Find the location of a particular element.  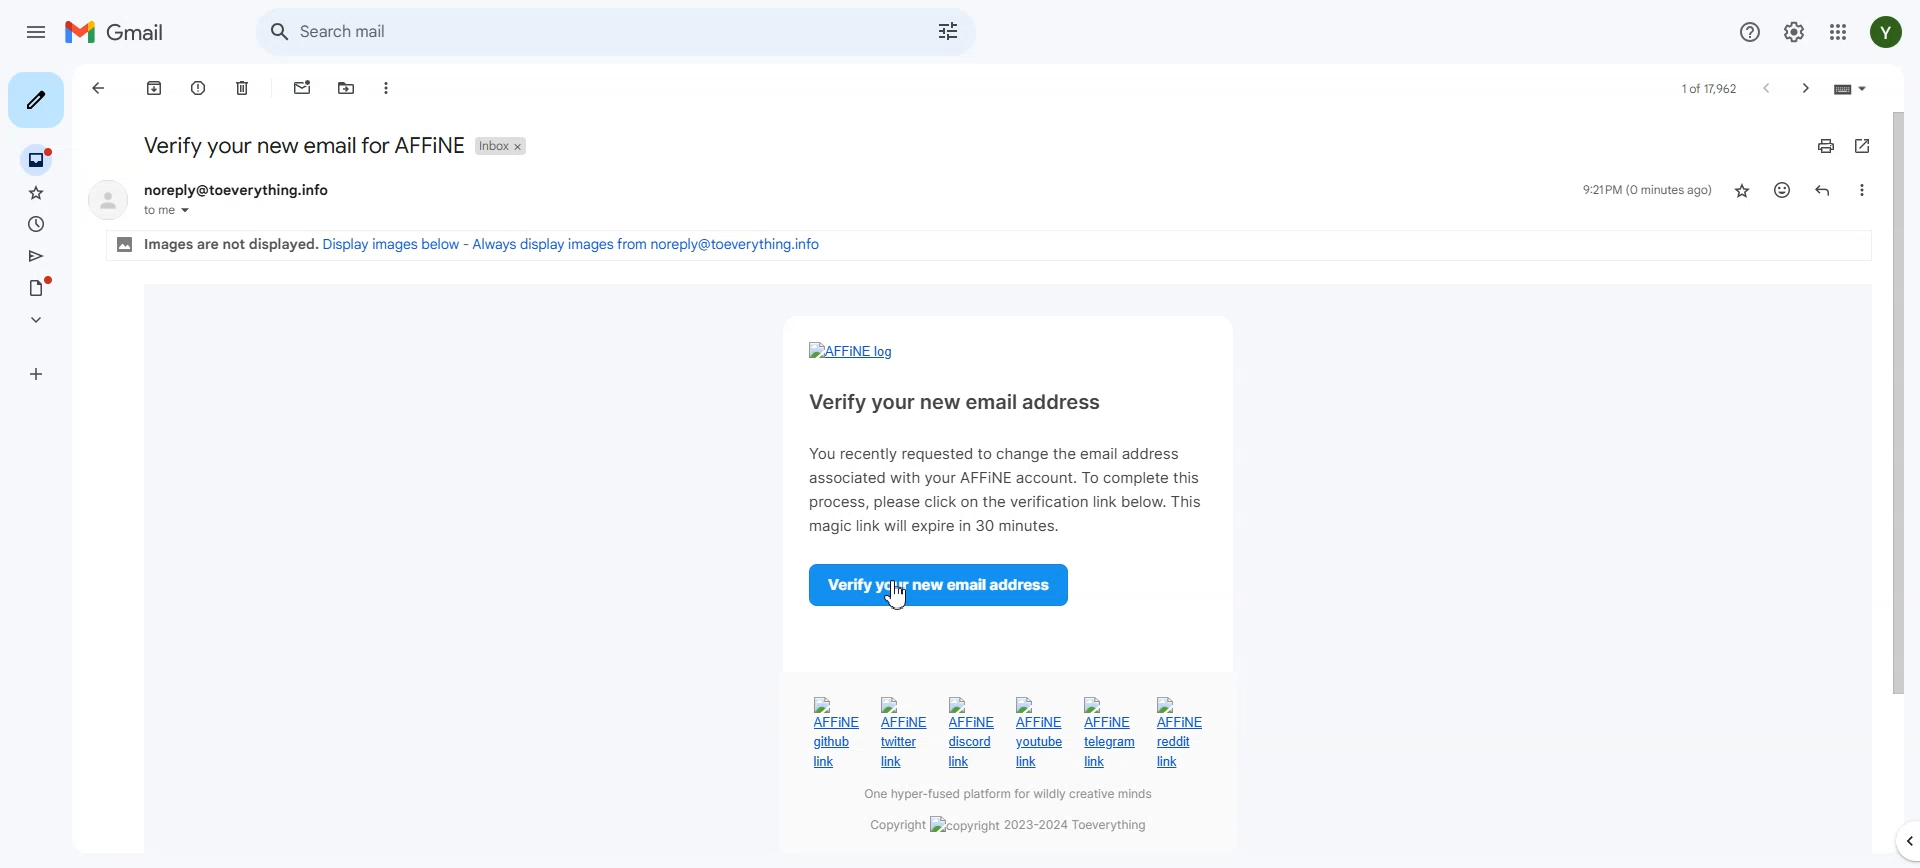

verify your email address is located at coordinates (955, 406).